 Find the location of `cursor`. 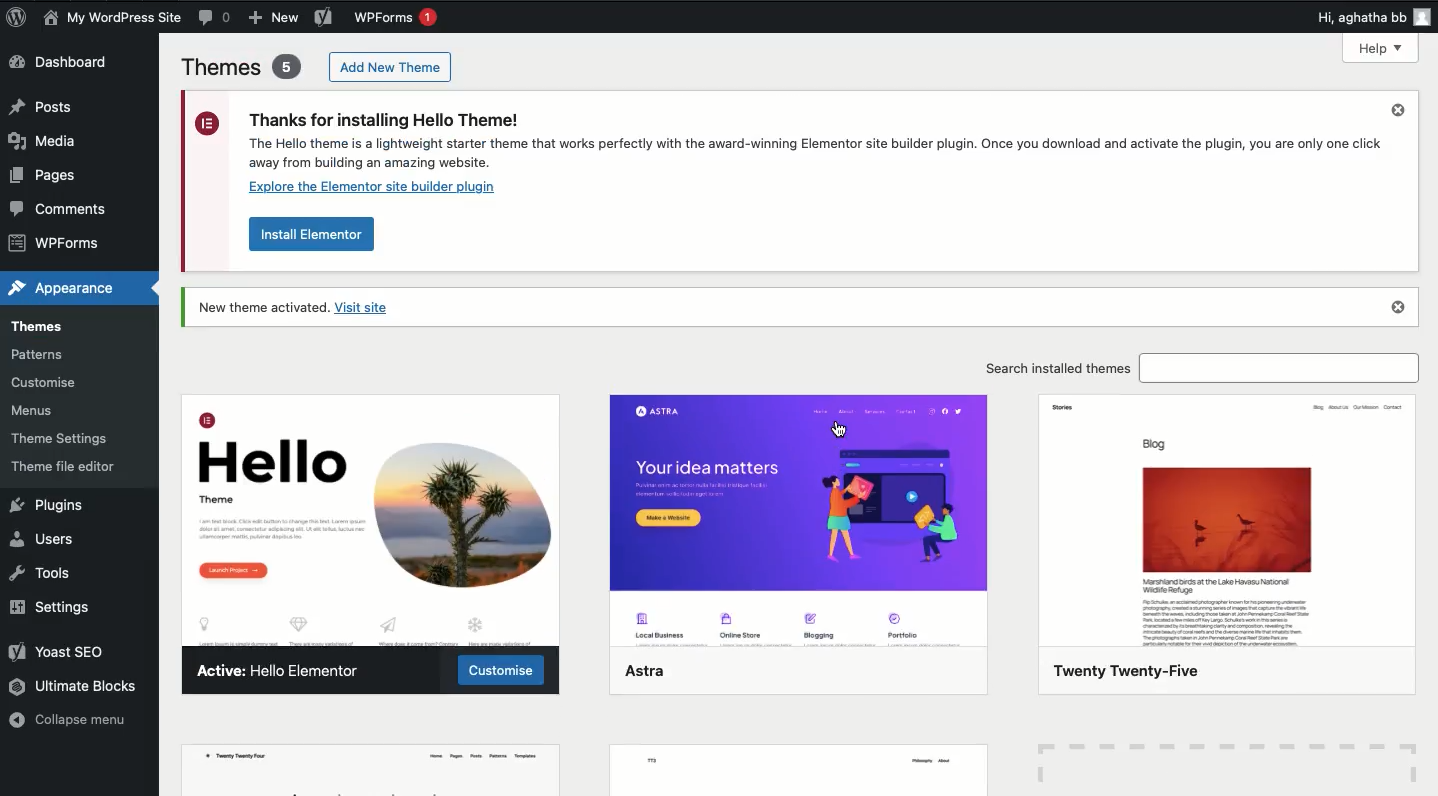

cursor is located at coordinates (838, 431).